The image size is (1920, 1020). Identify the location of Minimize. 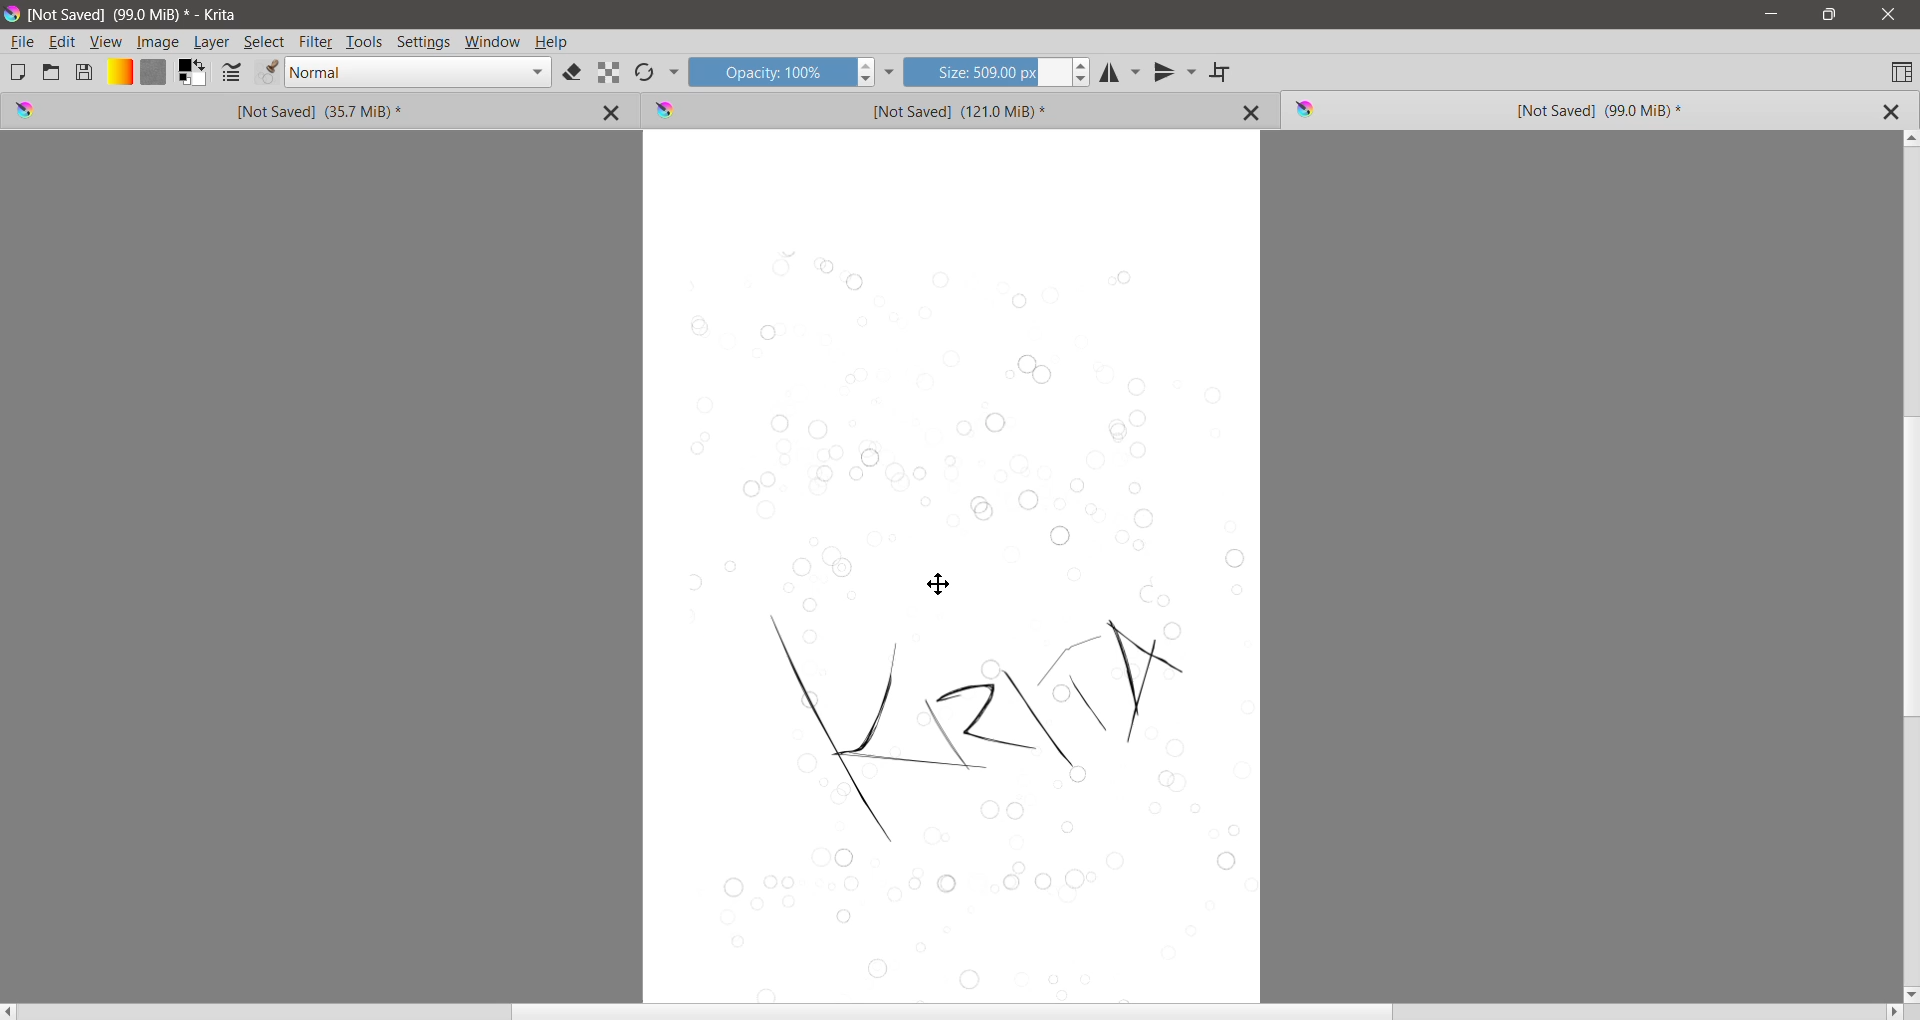
(1771, 14).